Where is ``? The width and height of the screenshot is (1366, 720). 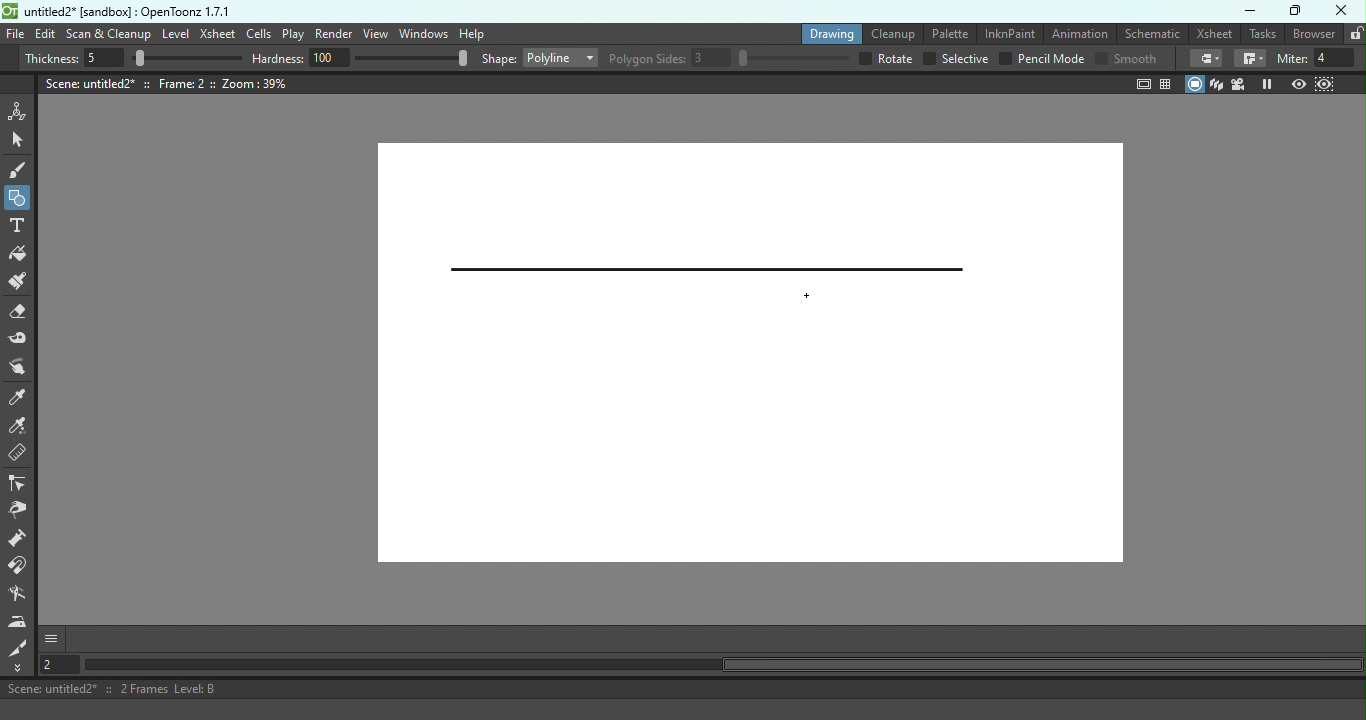
 is located at coordinates (18, 196).